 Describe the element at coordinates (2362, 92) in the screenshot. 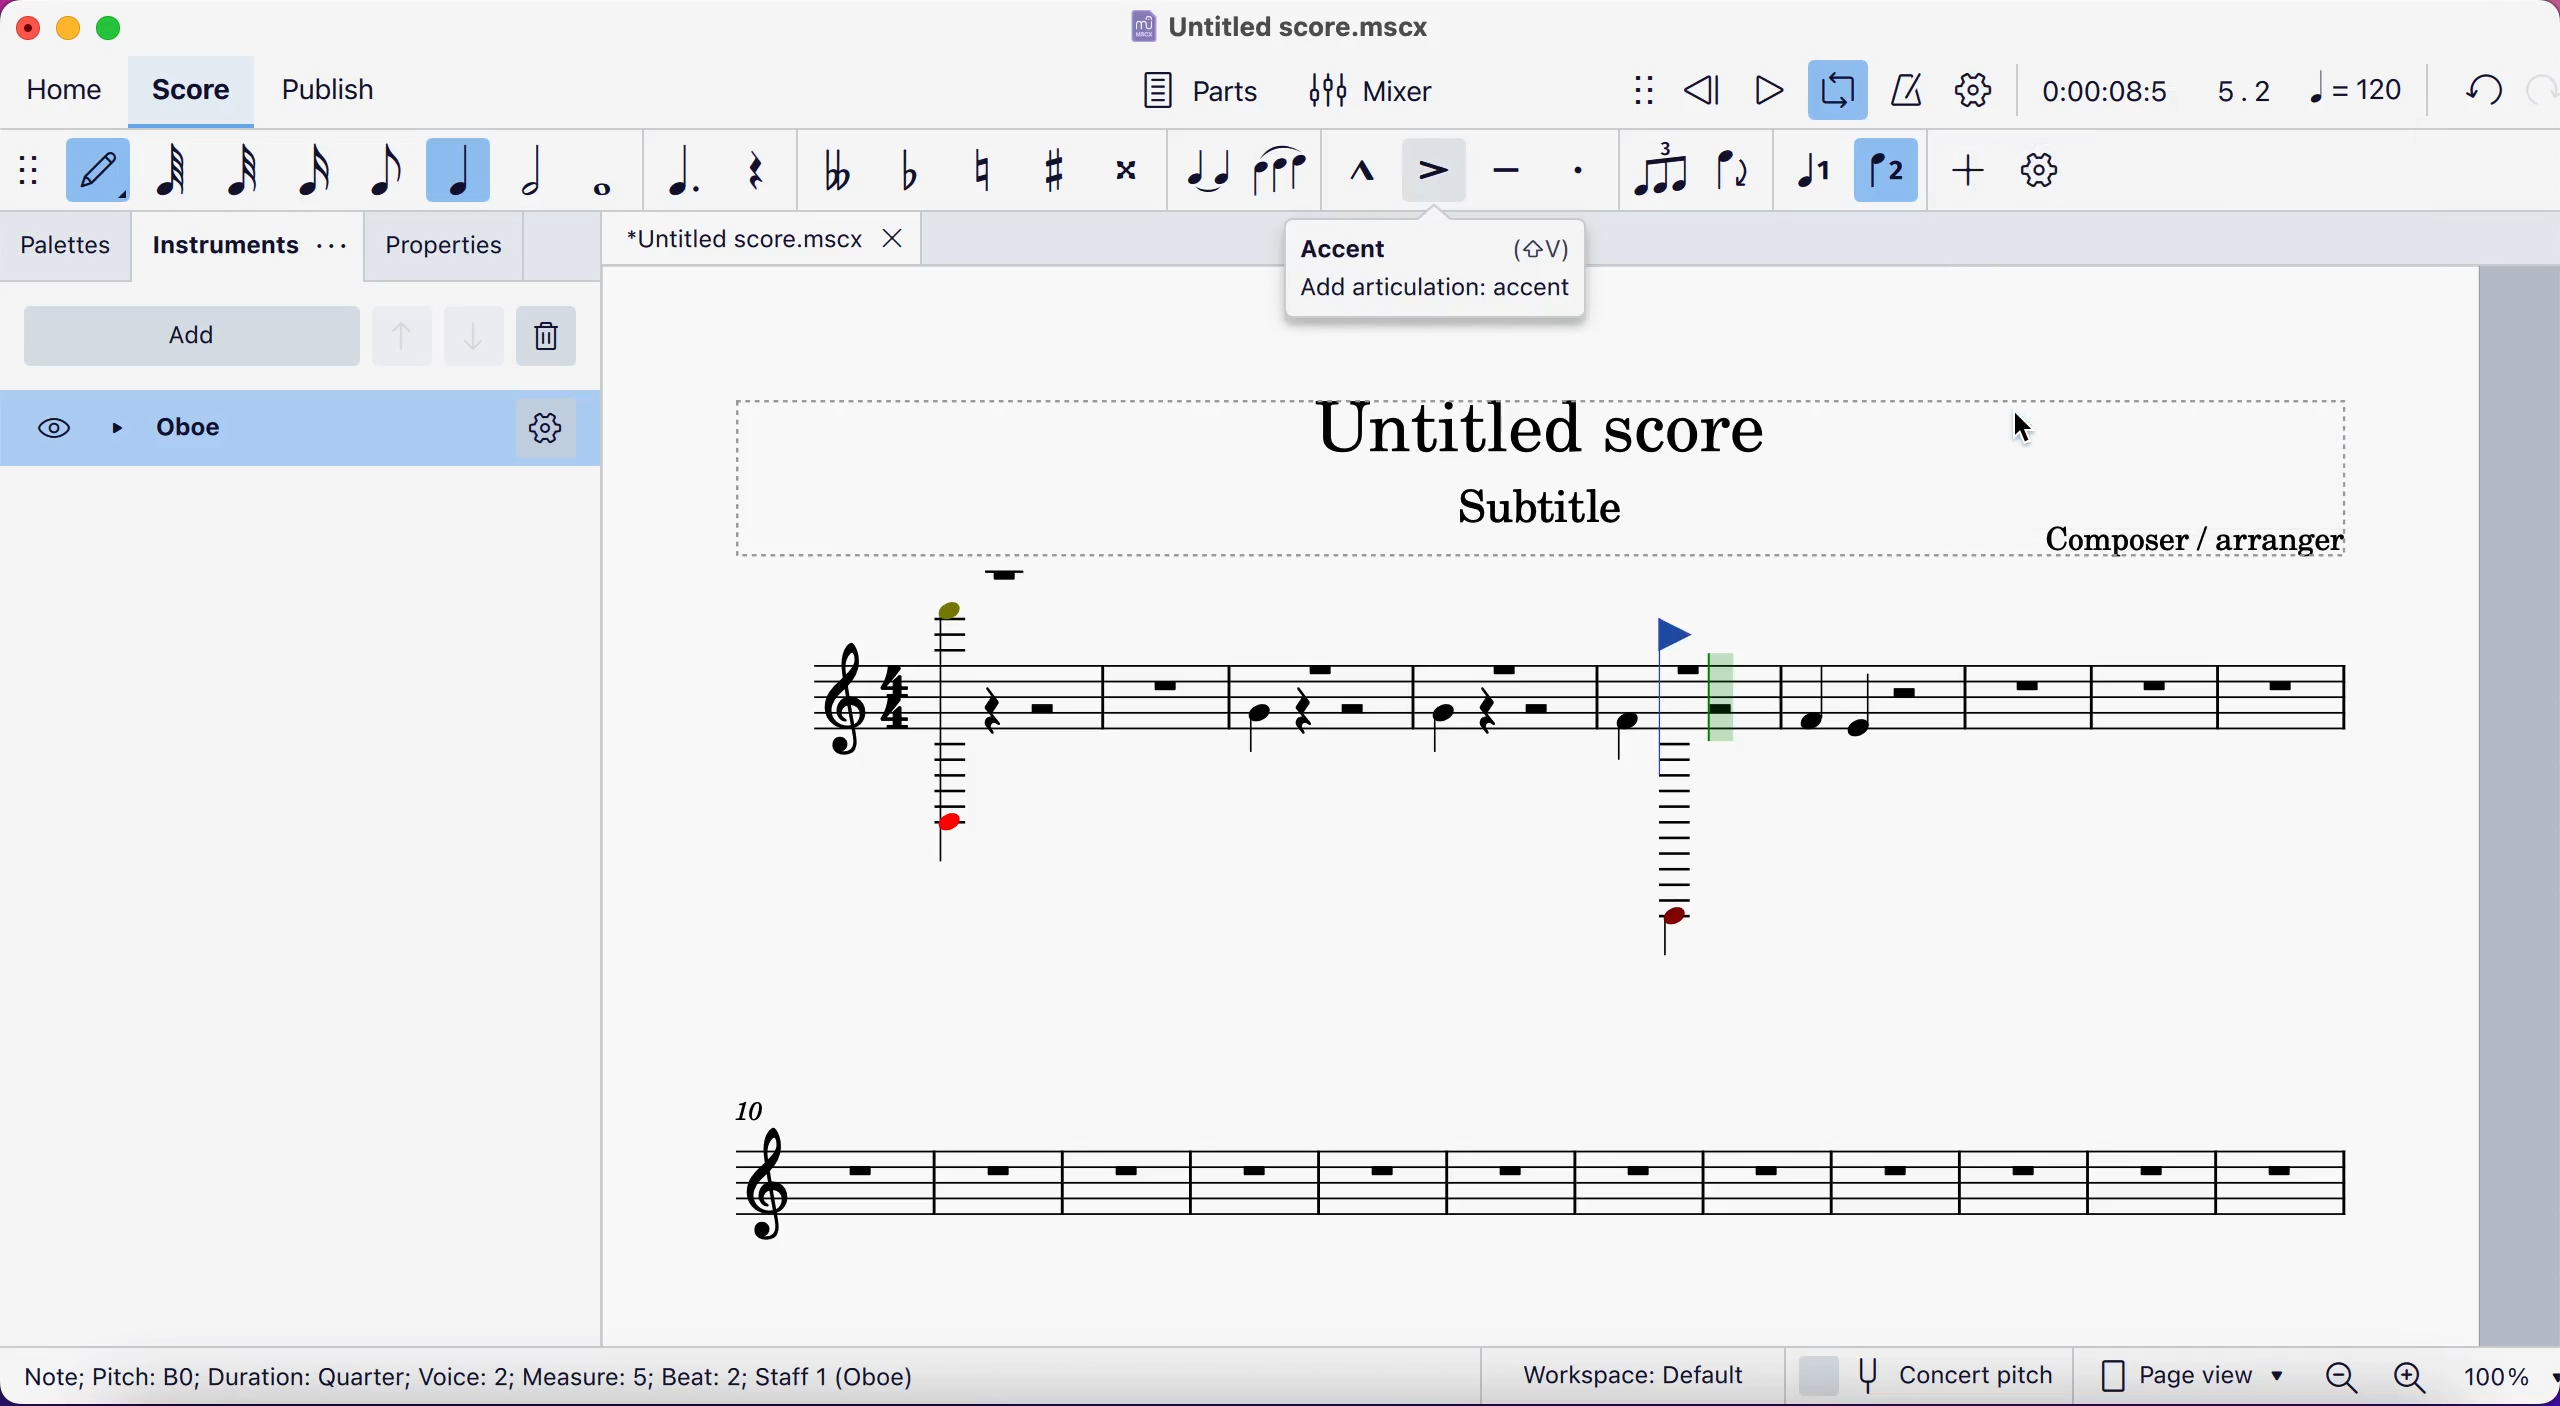

I see `120` at that location.